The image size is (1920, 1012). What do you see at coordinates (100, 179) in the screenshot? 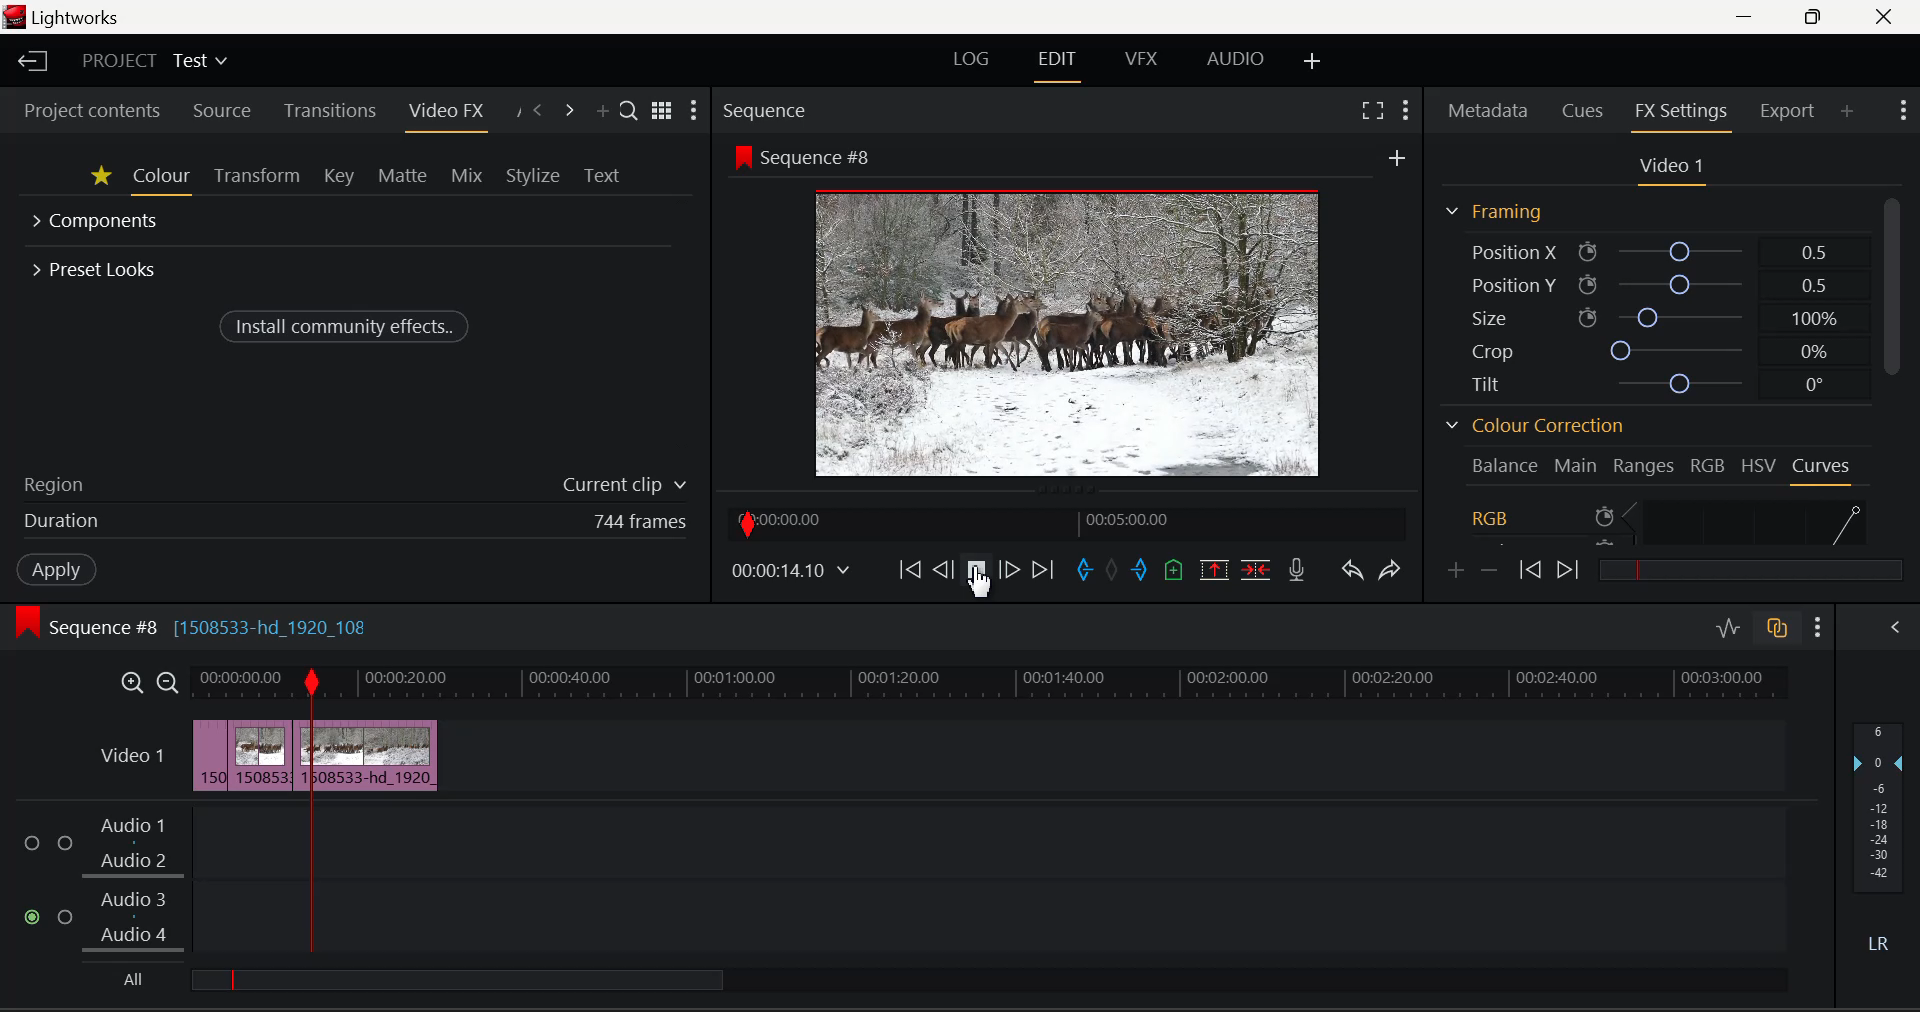
I see `Favorites` at bounding box center [100, 179].